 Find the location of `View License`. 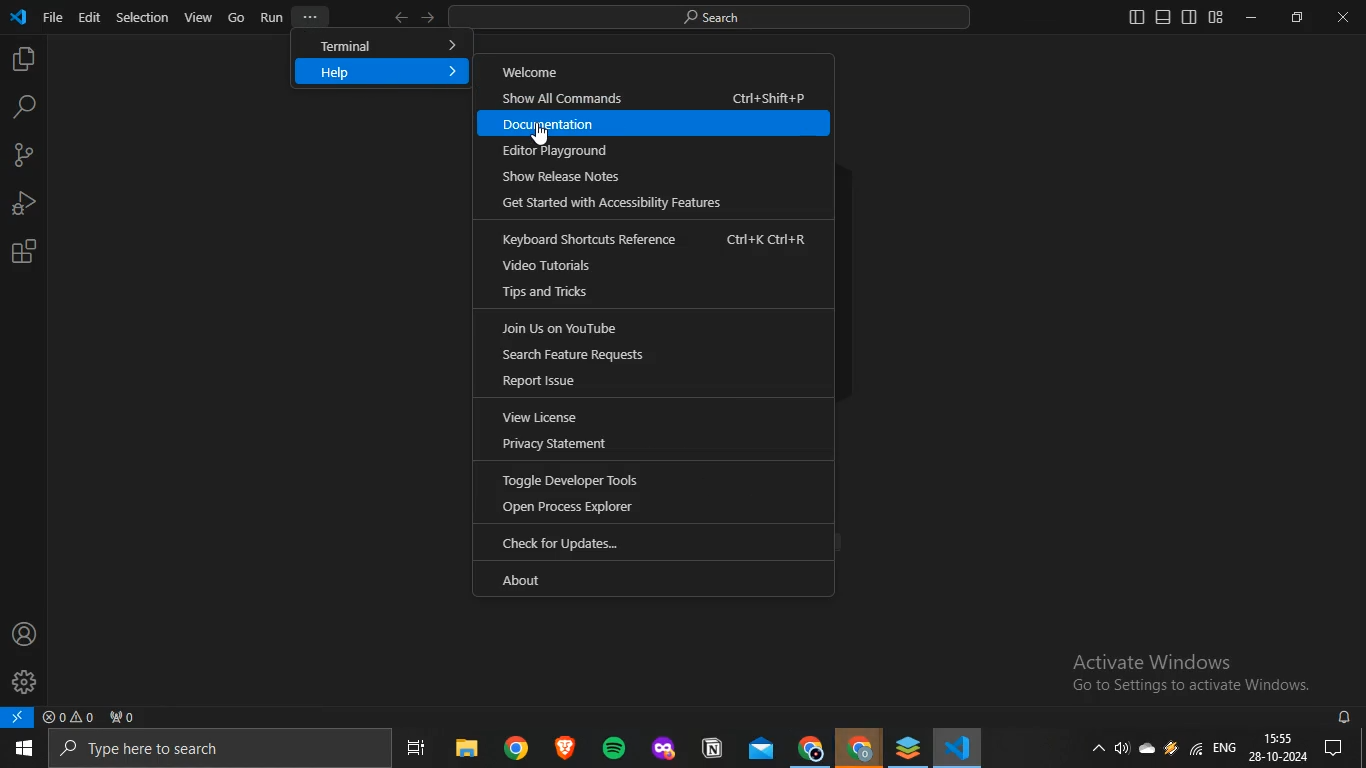

View License is located at coordinates (657, 416).